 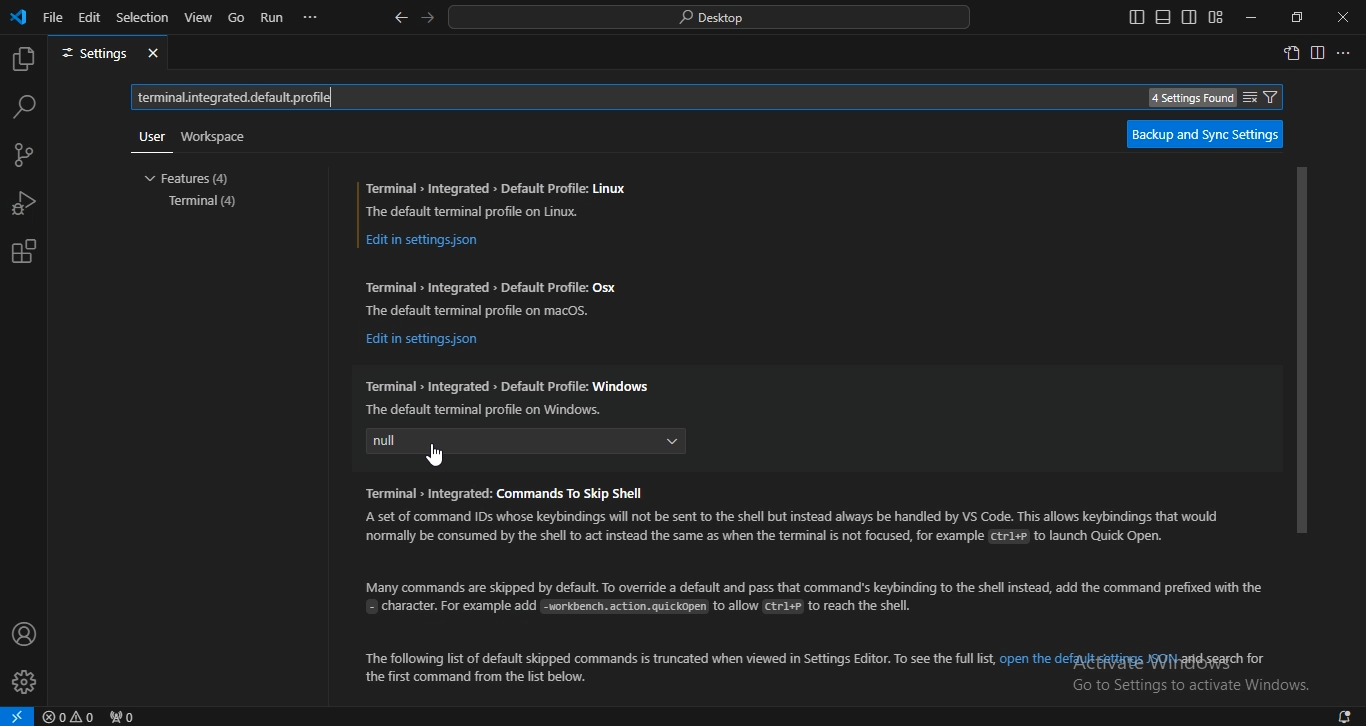 What do you see at coordinates (1294, 18) in the screenshot?
I see `restore windows` at bounding box center [1294, 18].